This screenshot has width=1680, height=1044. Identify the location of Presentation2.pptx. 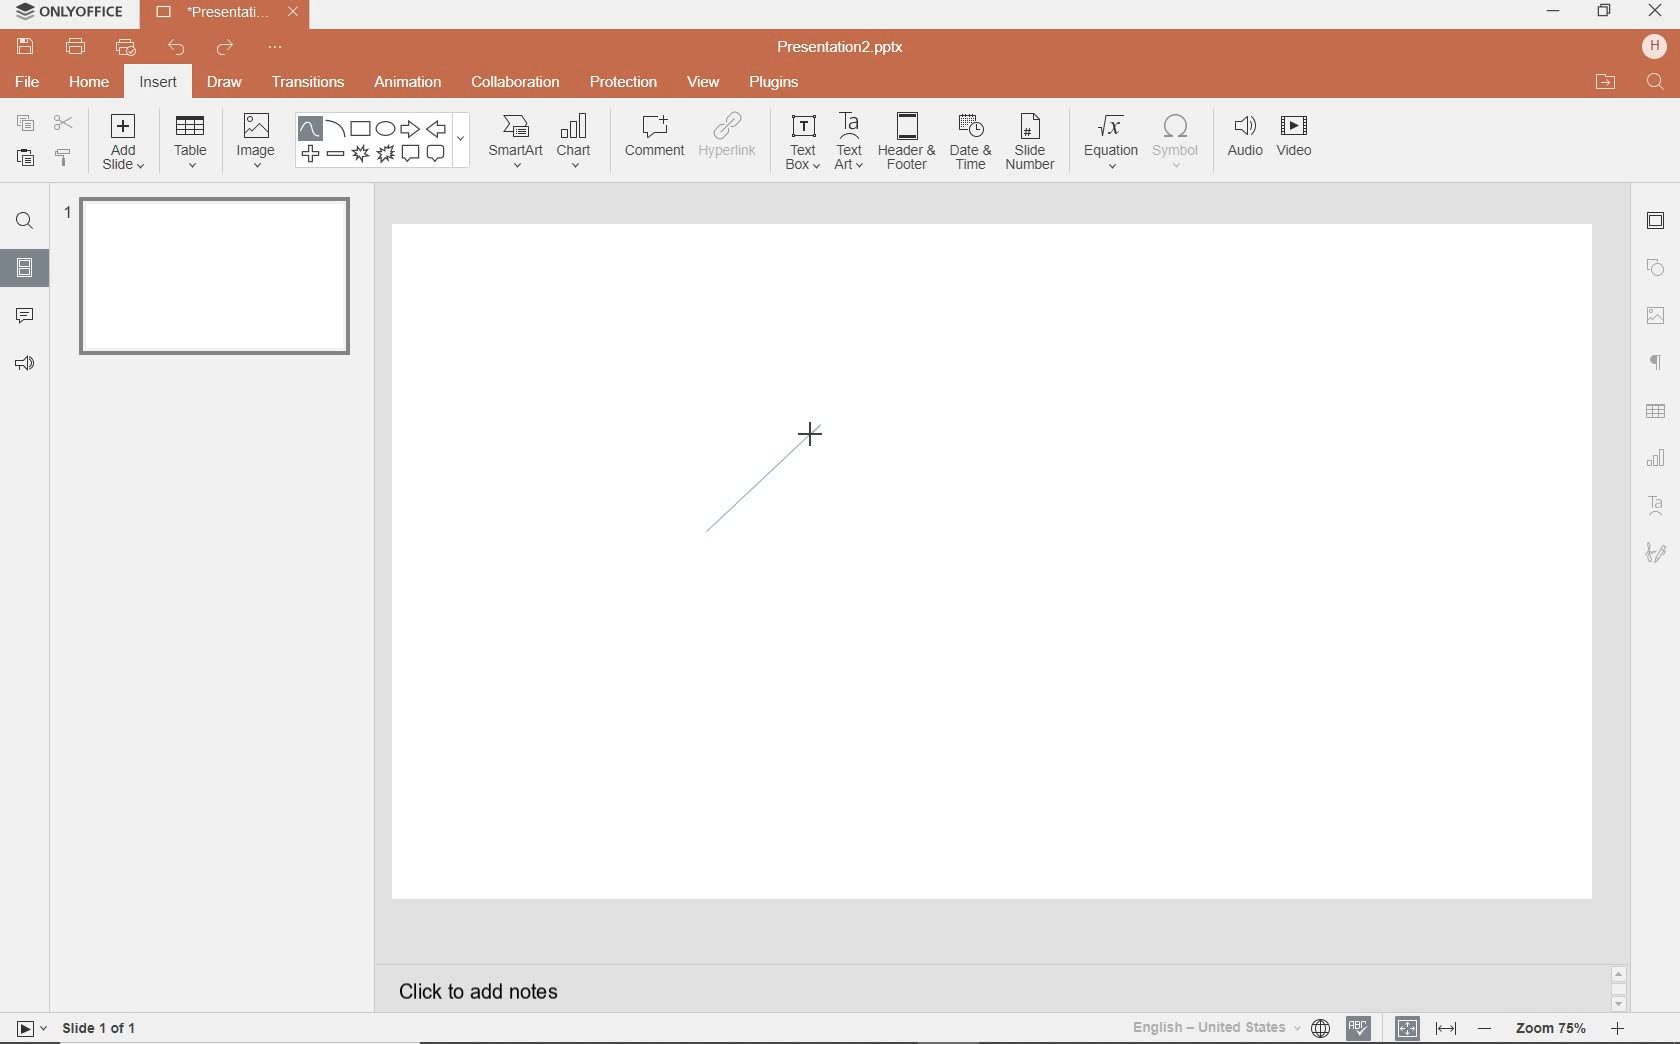
(227, 16).